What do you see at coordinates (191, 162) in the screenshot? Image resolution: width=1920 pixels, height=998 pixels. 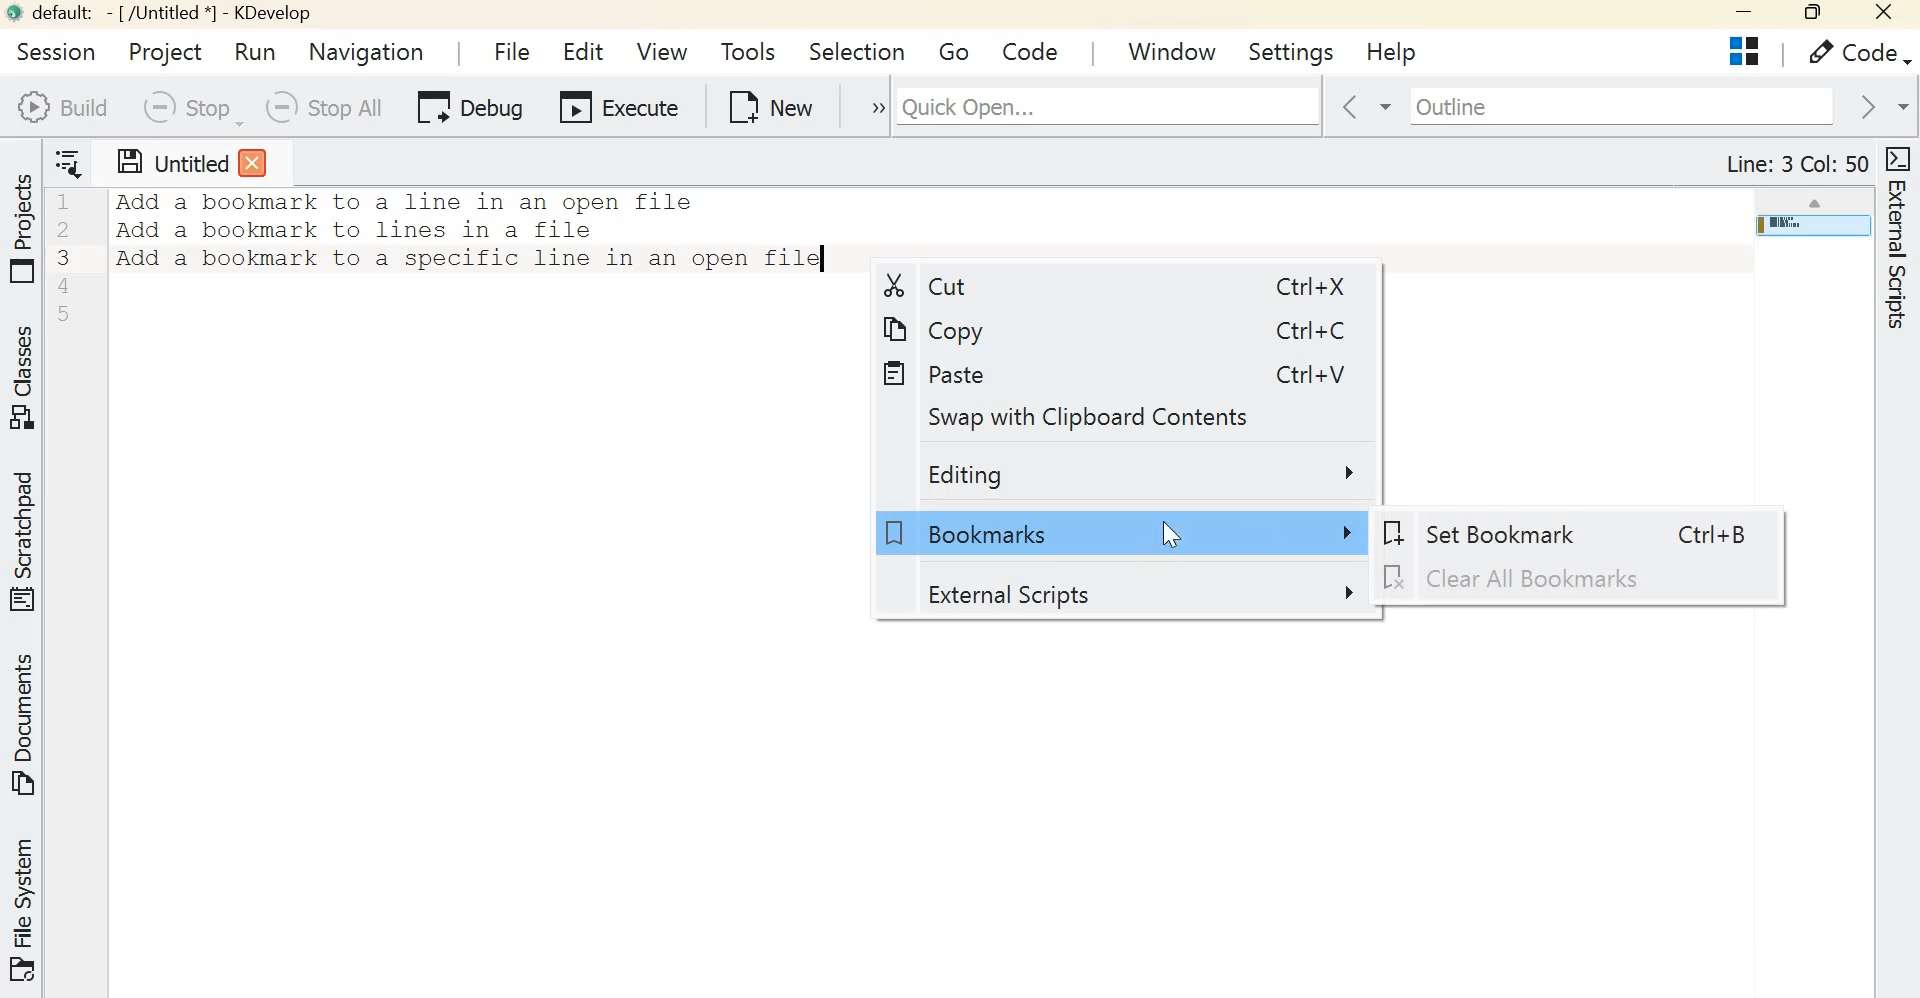 I see `Untitled` at bounding box center [191, 162].